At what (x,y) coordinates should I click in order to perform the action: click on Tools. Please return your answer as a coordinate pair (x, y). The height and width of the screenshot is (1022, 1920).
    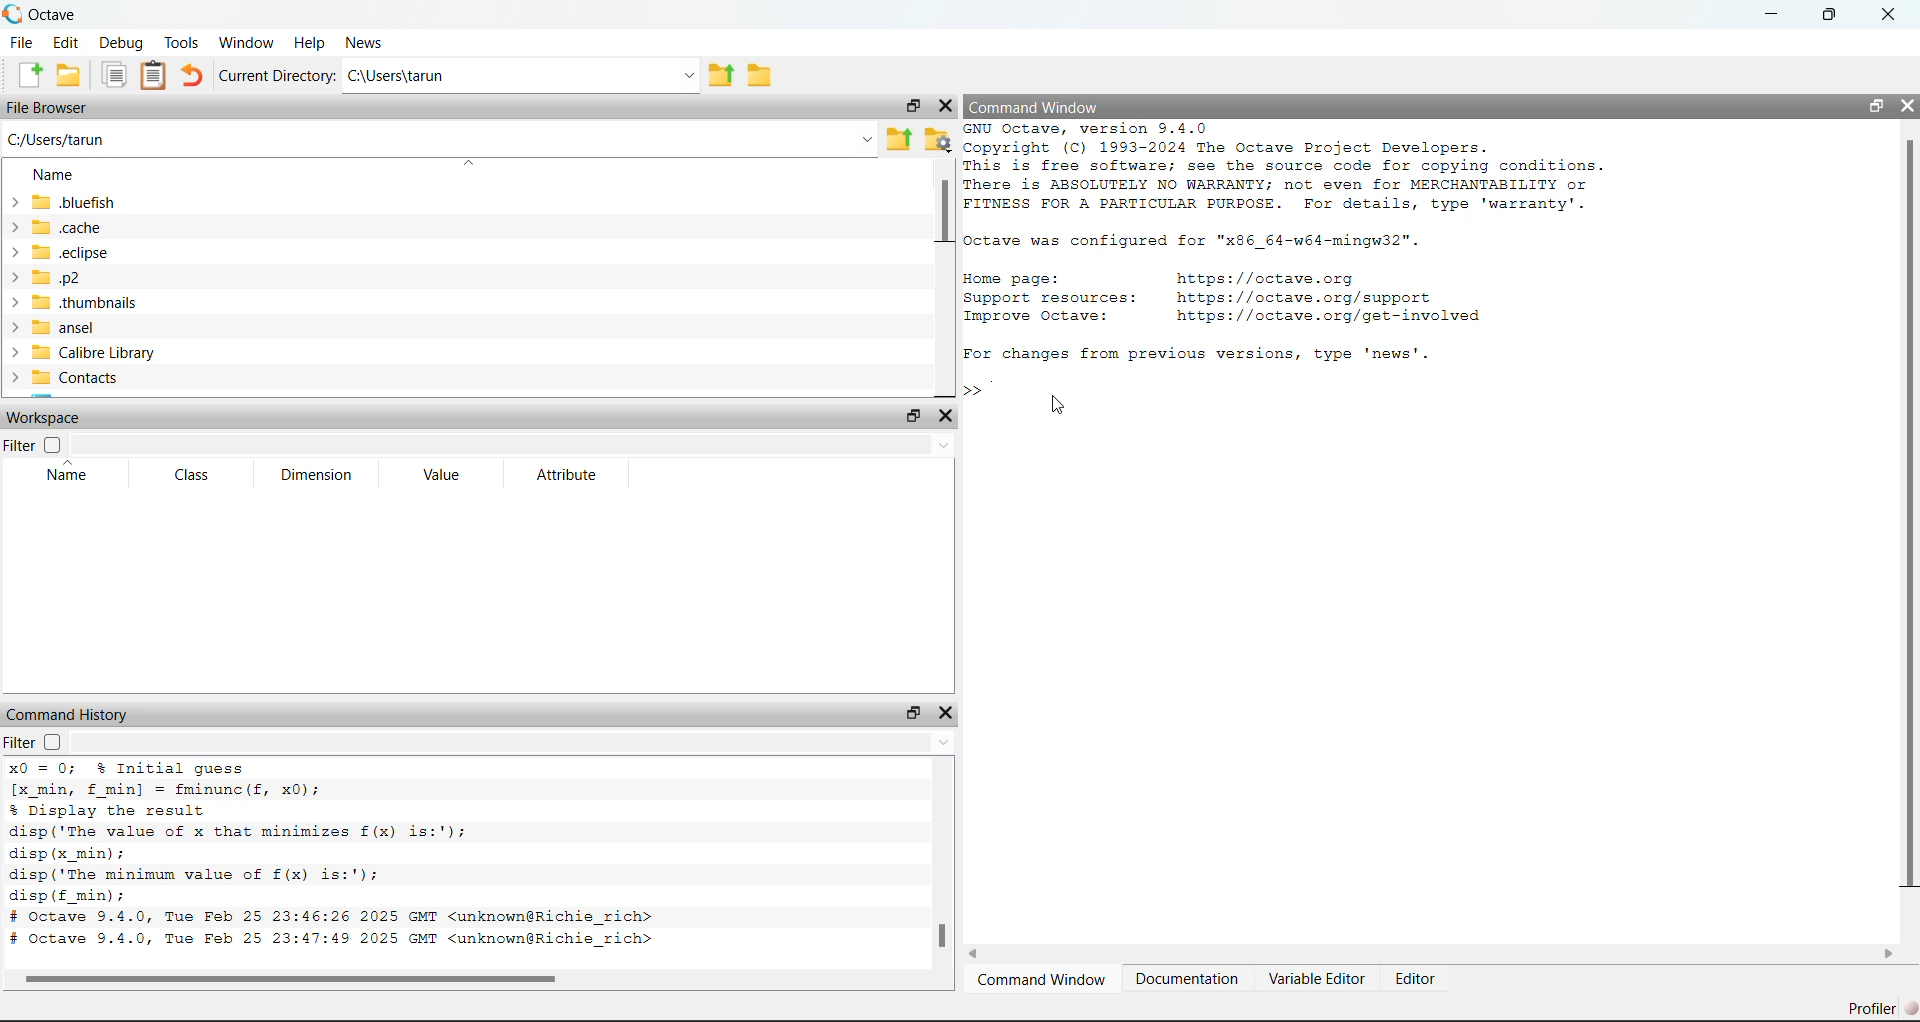
    Looking at the image, I should click on (179, 39).